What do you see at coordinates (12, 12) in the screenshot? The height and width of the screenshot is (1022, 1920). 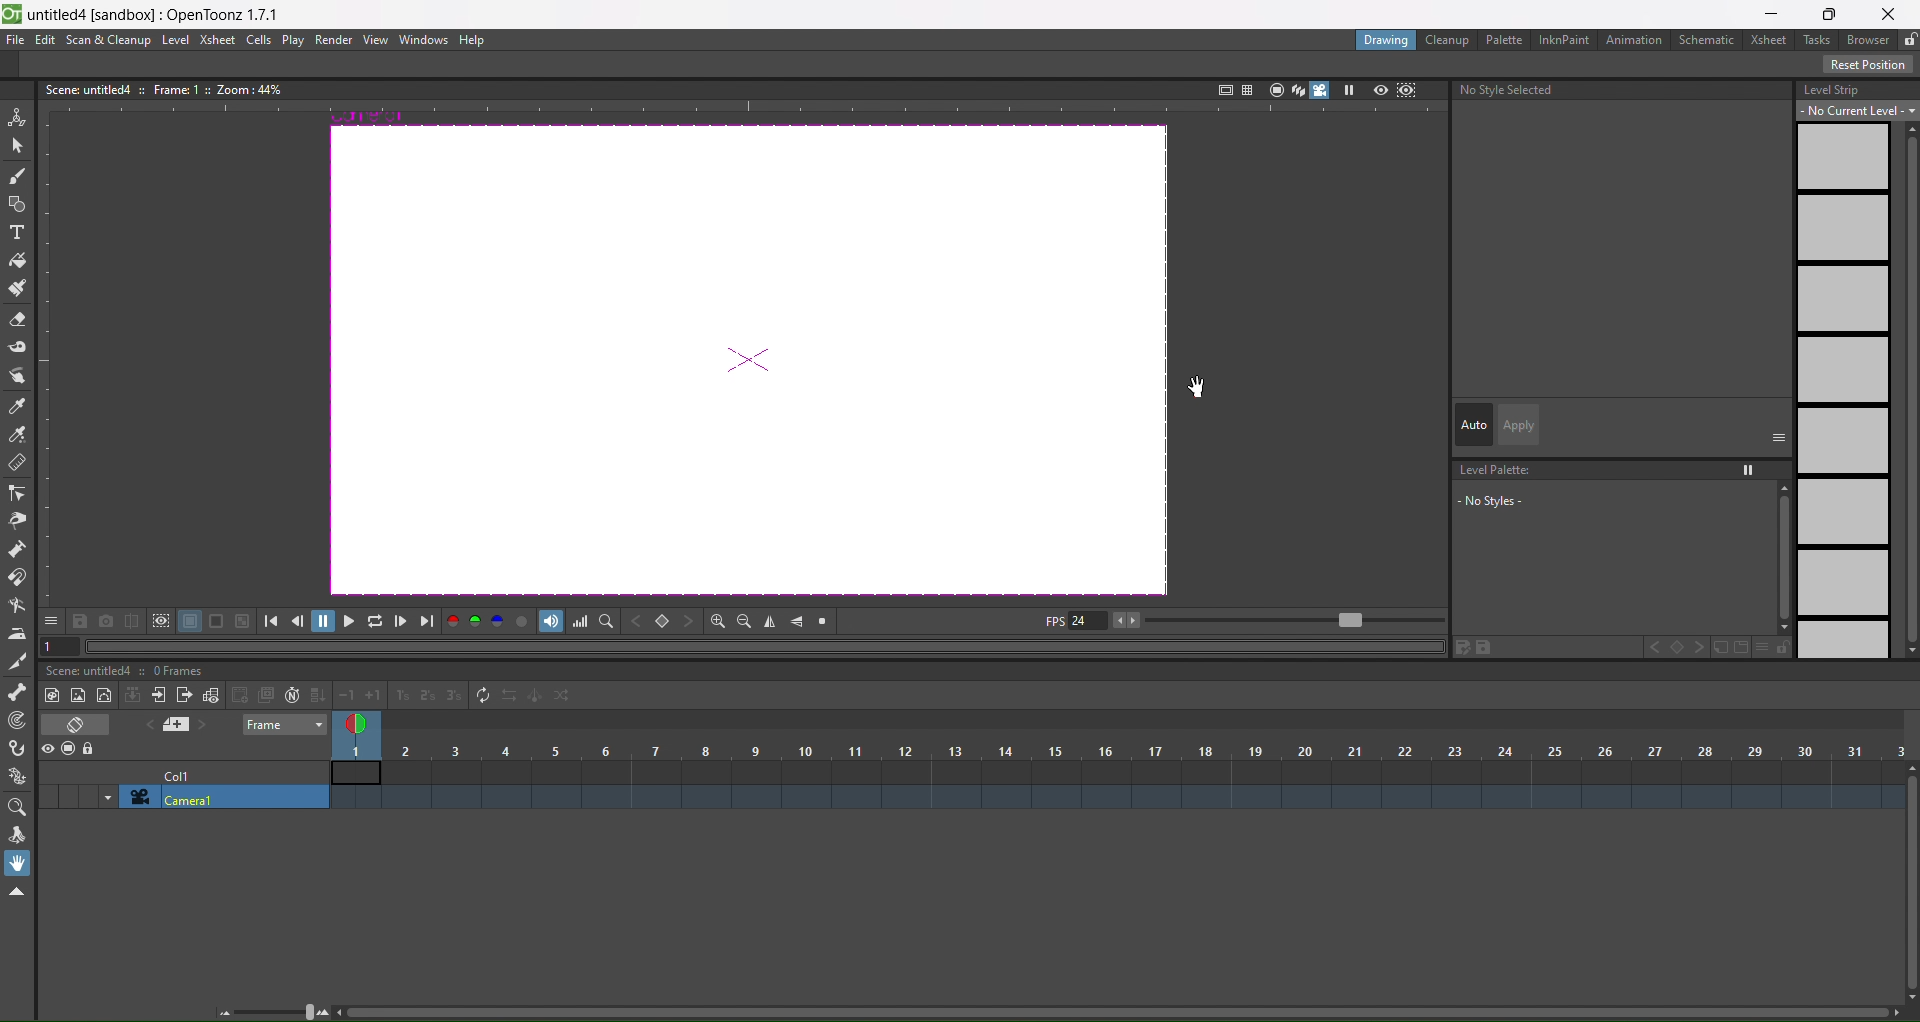 I see `logo` at bounding box center [12, 12].